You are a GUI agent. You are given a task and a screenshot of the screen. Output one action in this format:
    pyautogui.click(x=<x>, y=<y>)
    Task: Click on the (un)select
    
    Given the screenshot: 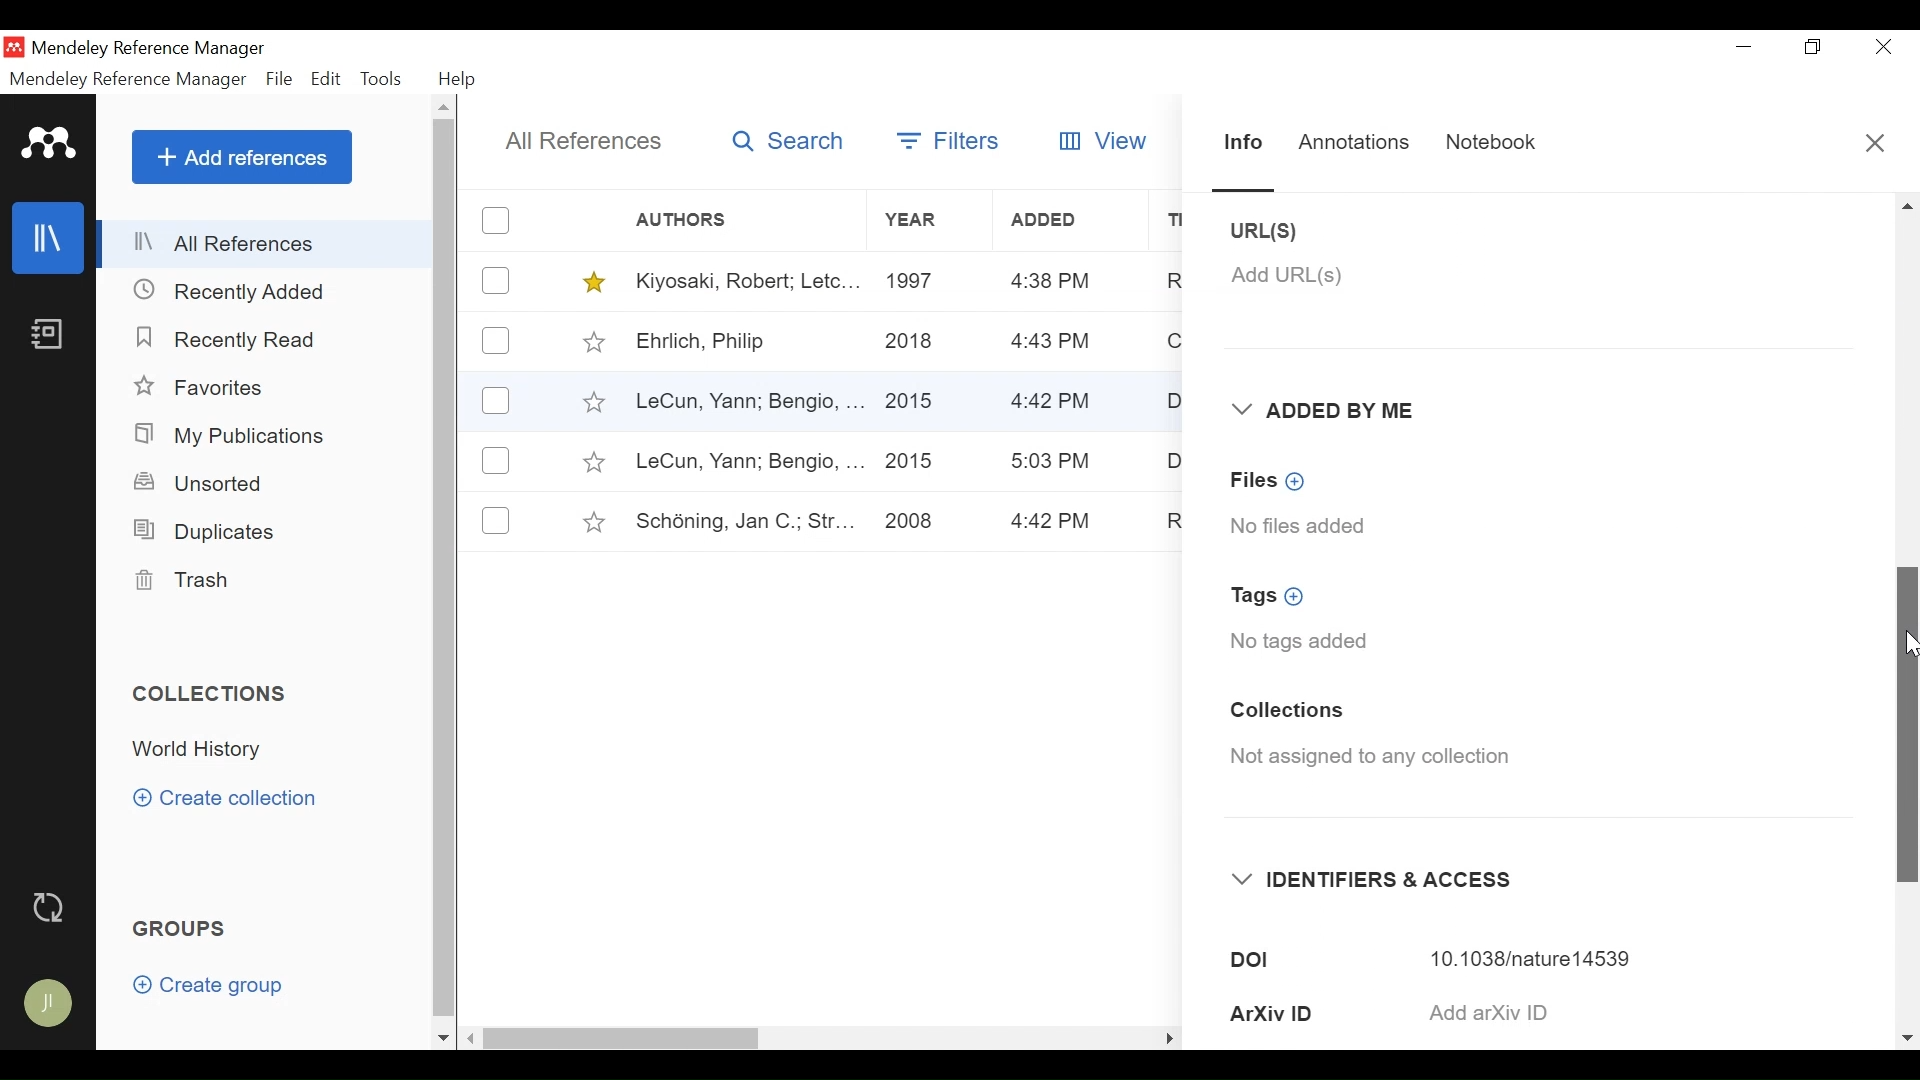 What is the action you would take?
    pyautogui.click(x=495, y=460)
    